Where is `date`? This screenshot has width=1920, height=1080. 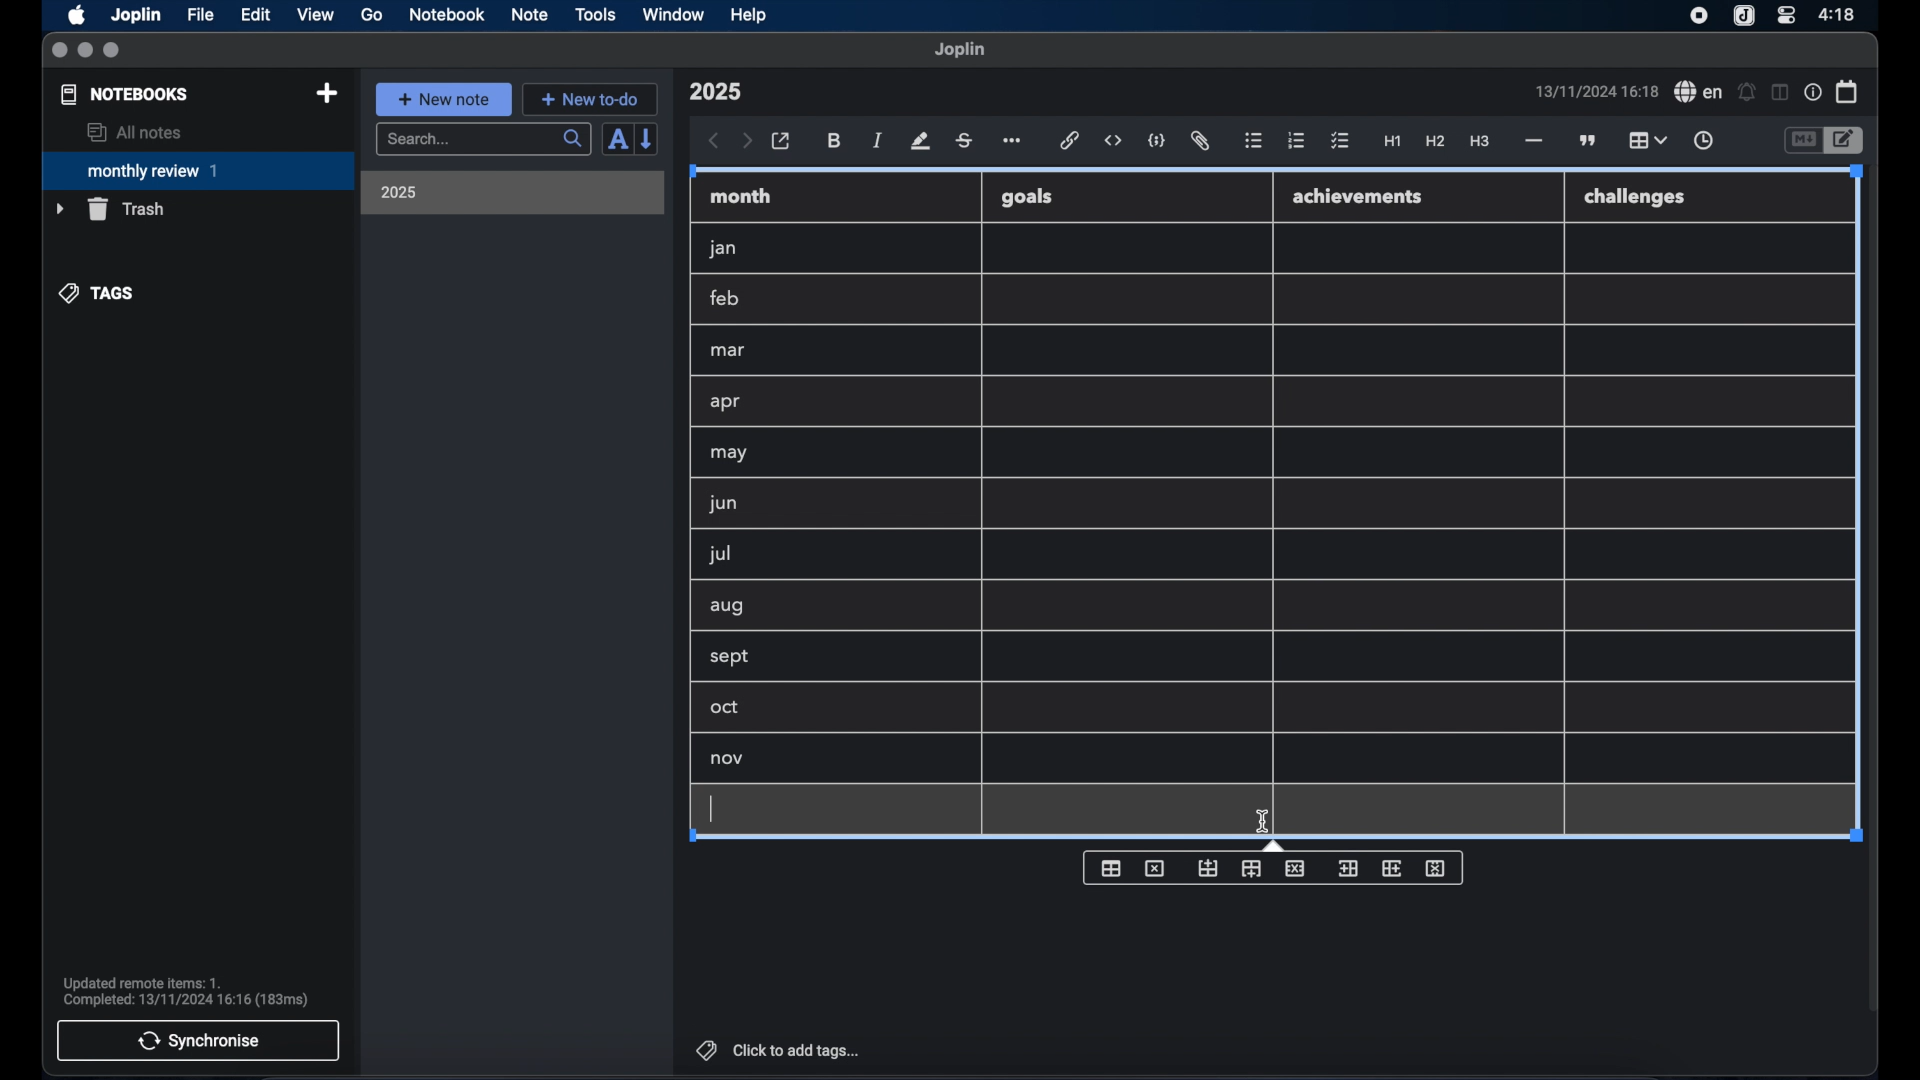 date is located at coordinates (1596, 91).